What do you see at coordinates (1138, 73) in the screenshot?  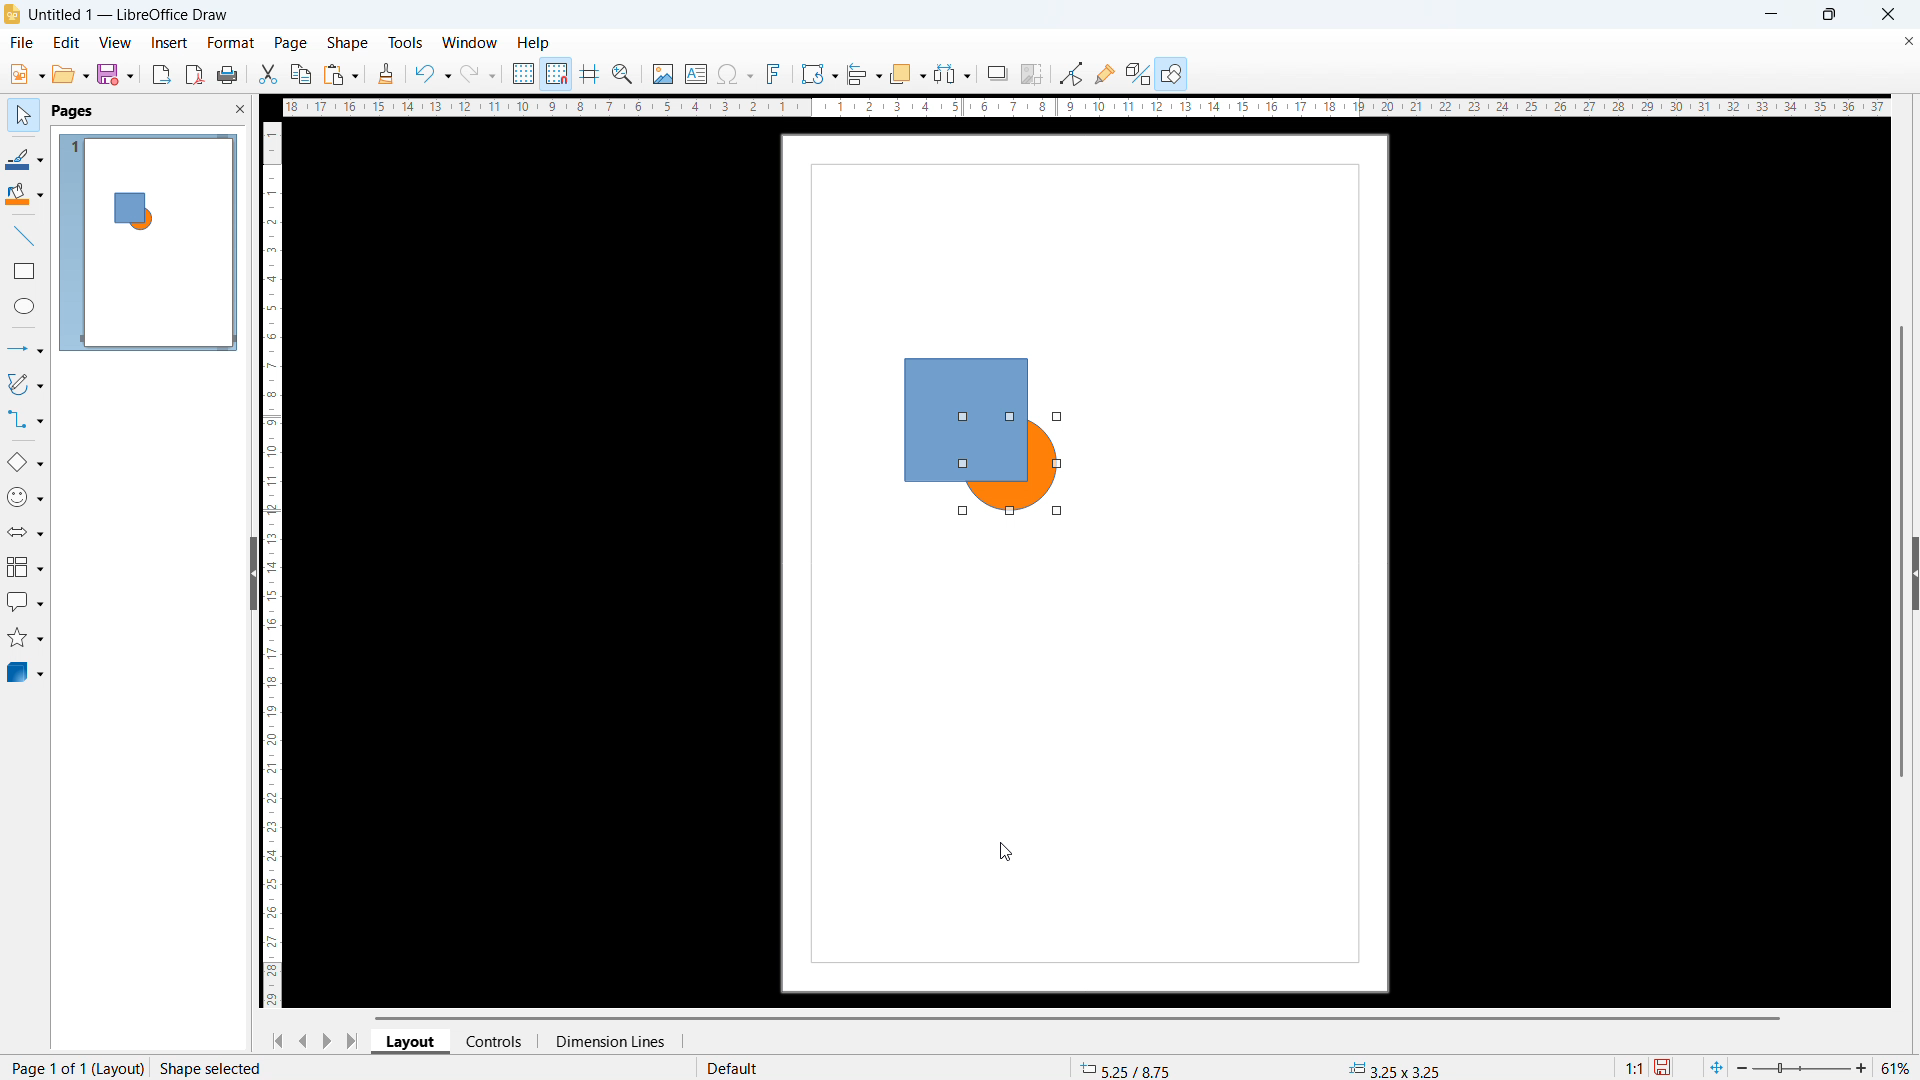 I see `toggle extrusion` at bounding box center [1138, 73].